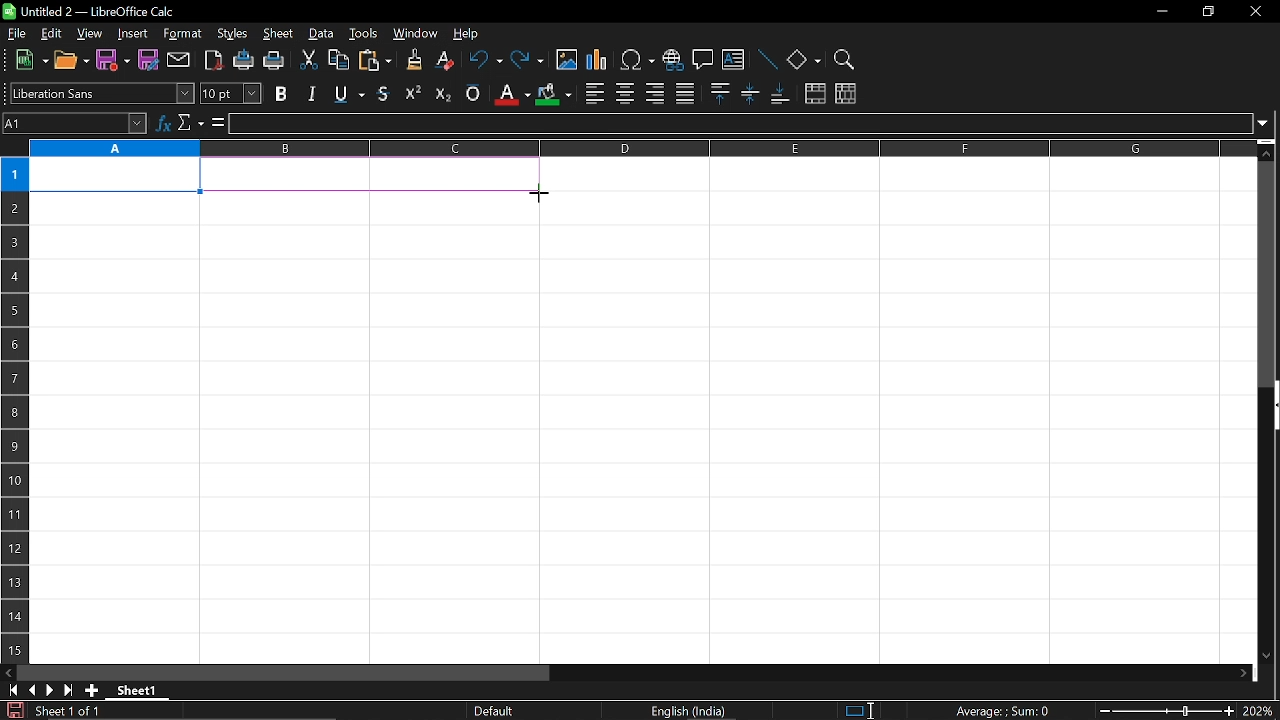 The image size is (1280, 720). What do you see at coordinates (17, 33) in the screenshot?
I see `file` at bounding box center [17, 33].